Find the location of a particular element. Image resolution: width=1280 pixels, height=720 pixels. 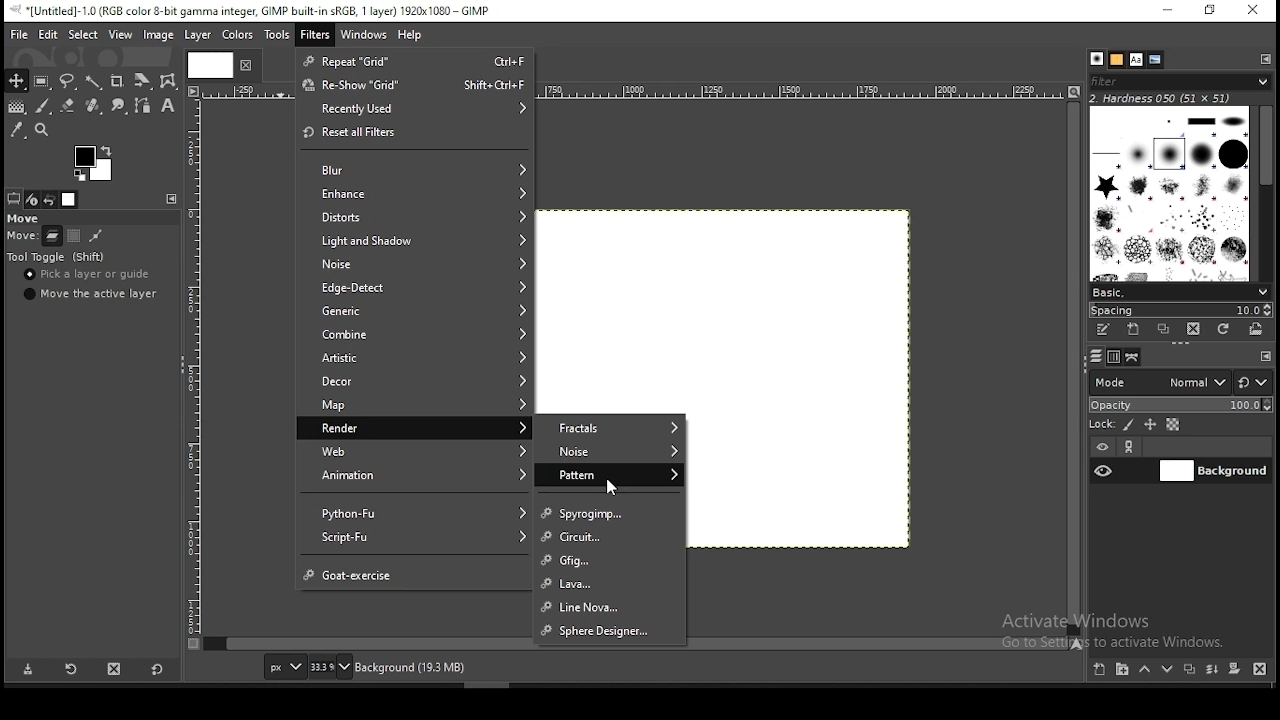

restore to defaults is located at coordinates (160, 669).